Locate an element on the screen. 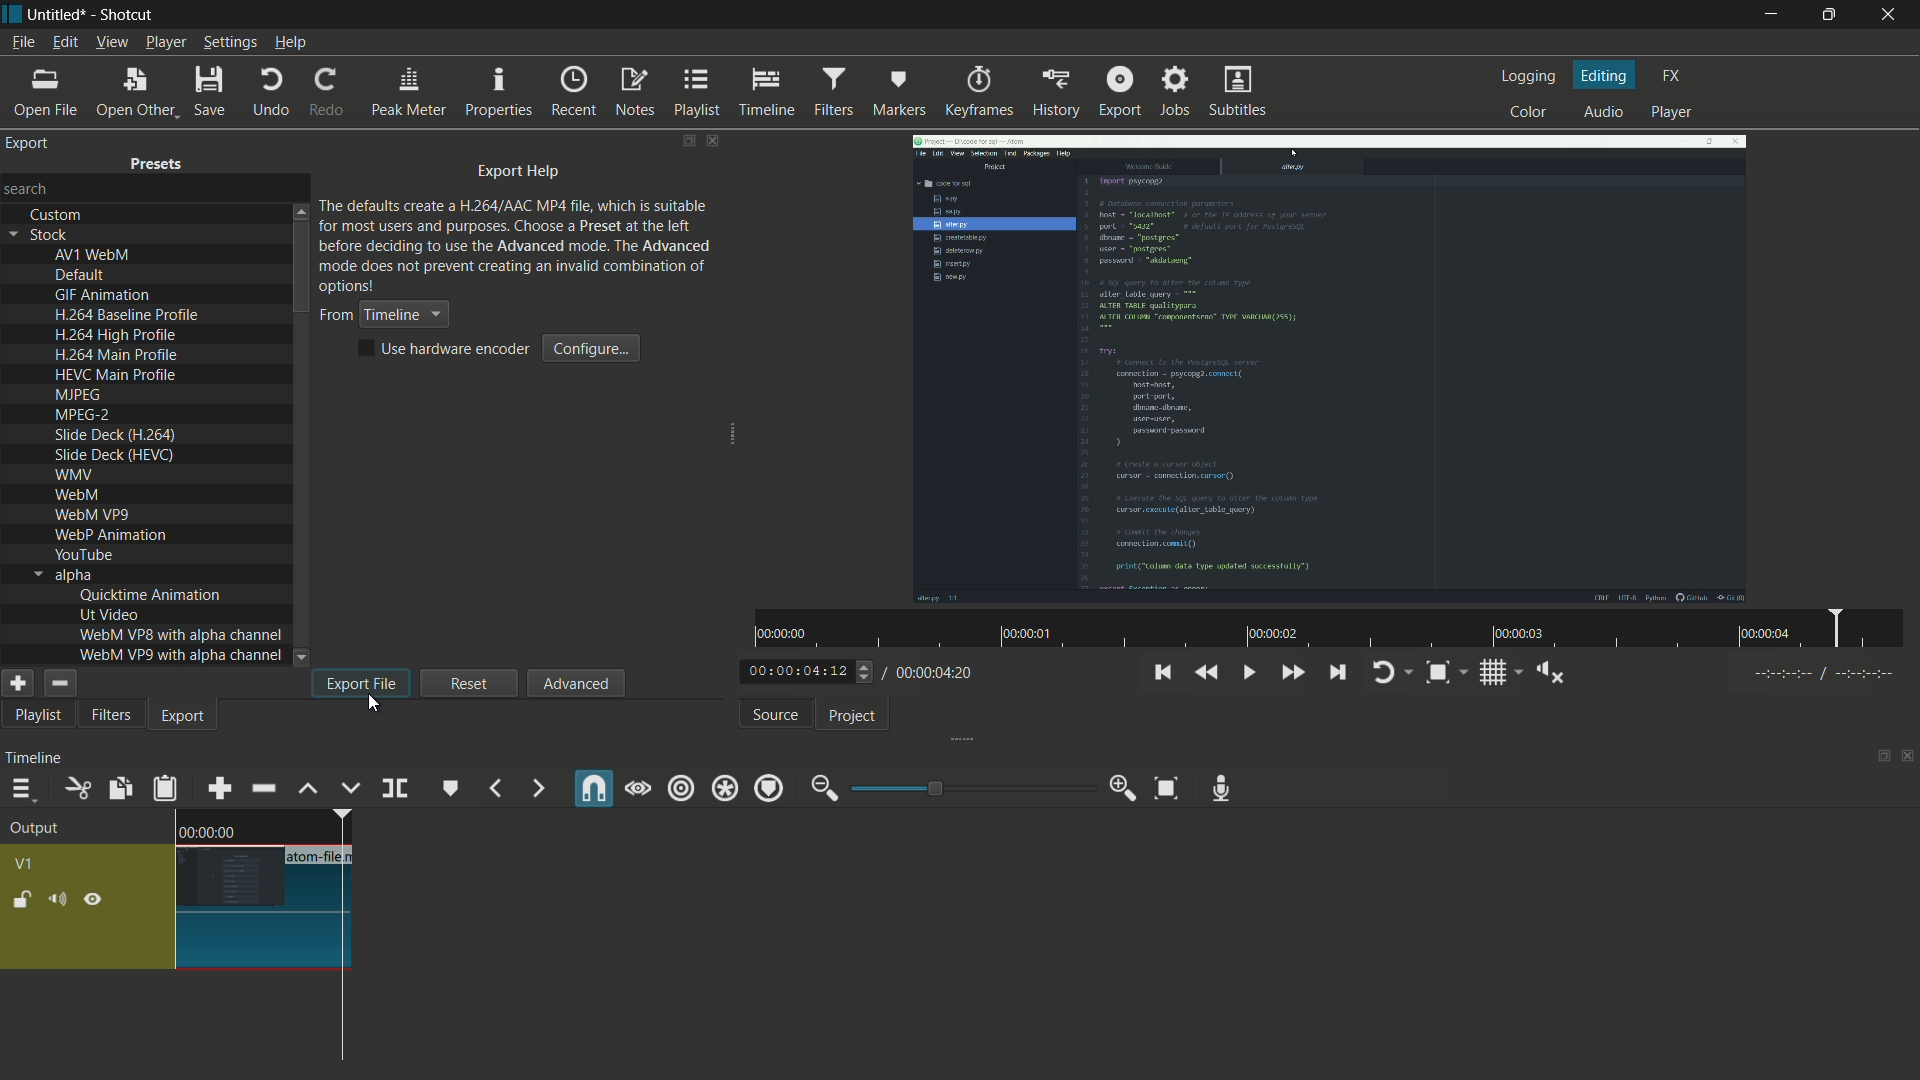 The width and height of the screenshot is (1920, 1080). overwrite is located at coordinates (351, 790).